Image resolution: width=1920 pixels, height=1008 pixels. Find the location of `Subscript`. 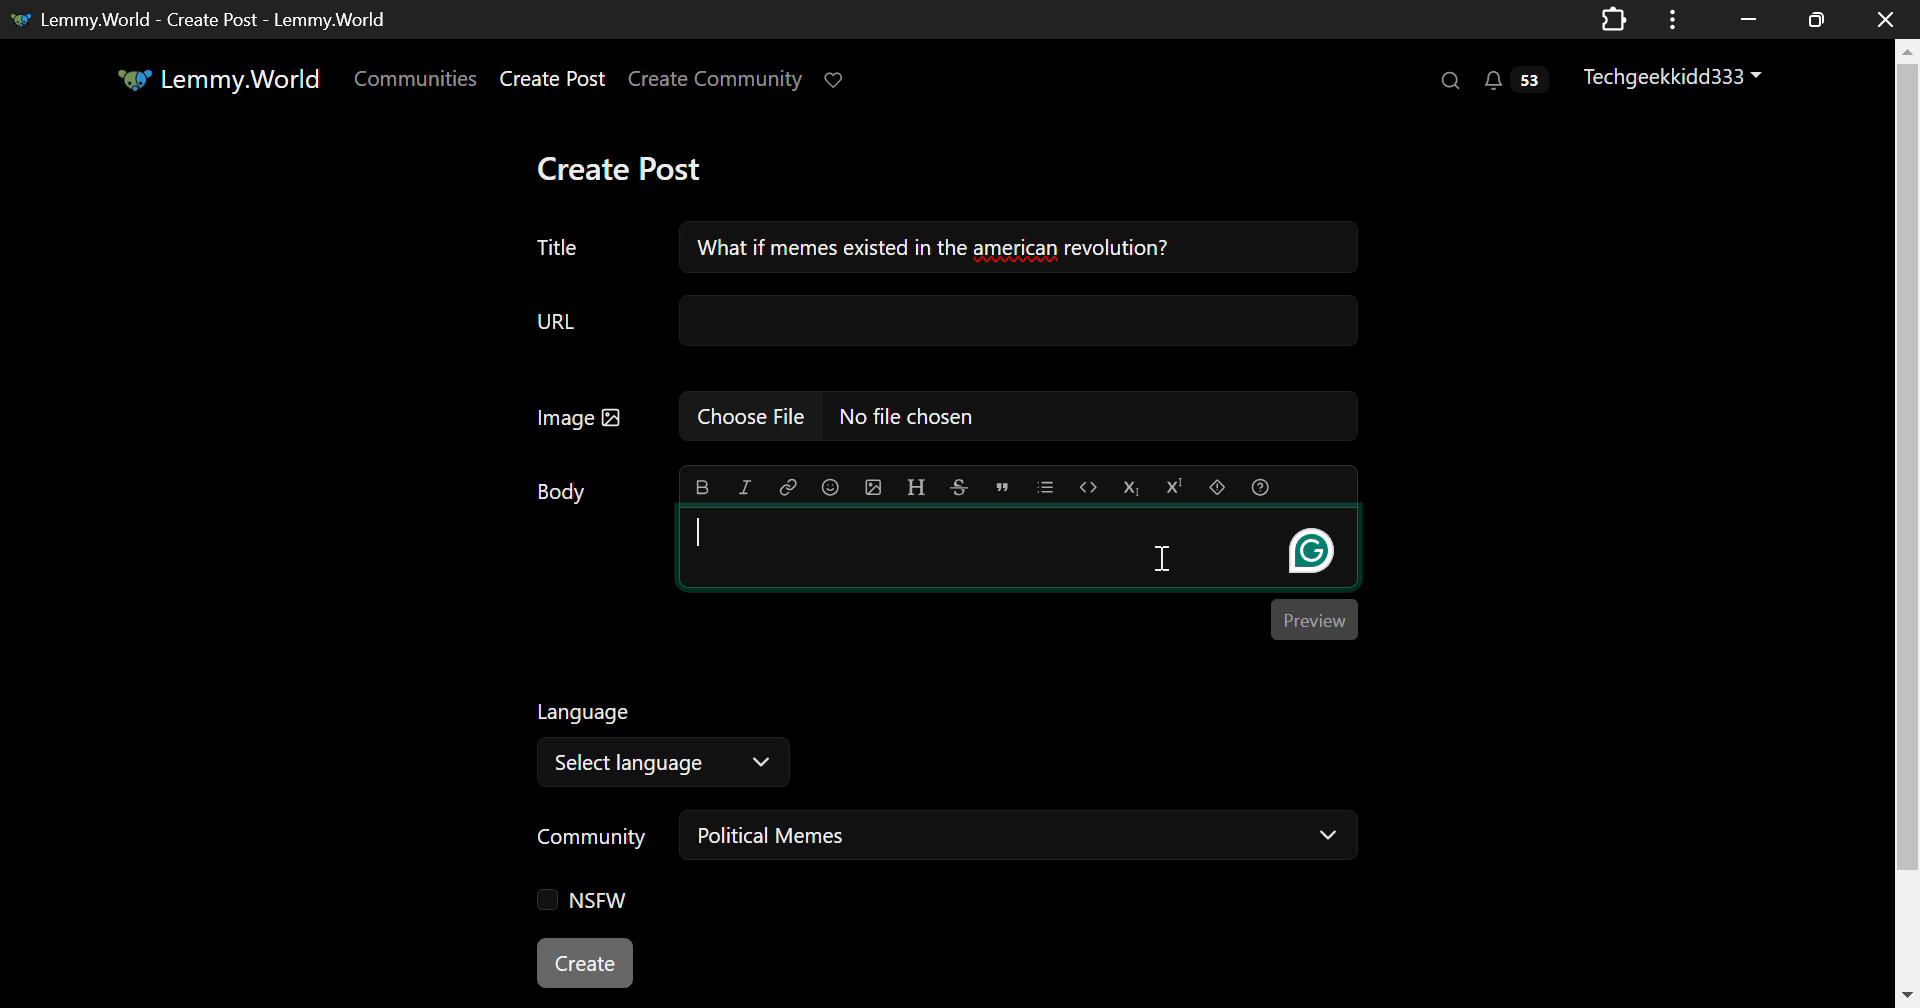

Subscript is located at coordinates (1133, 487).